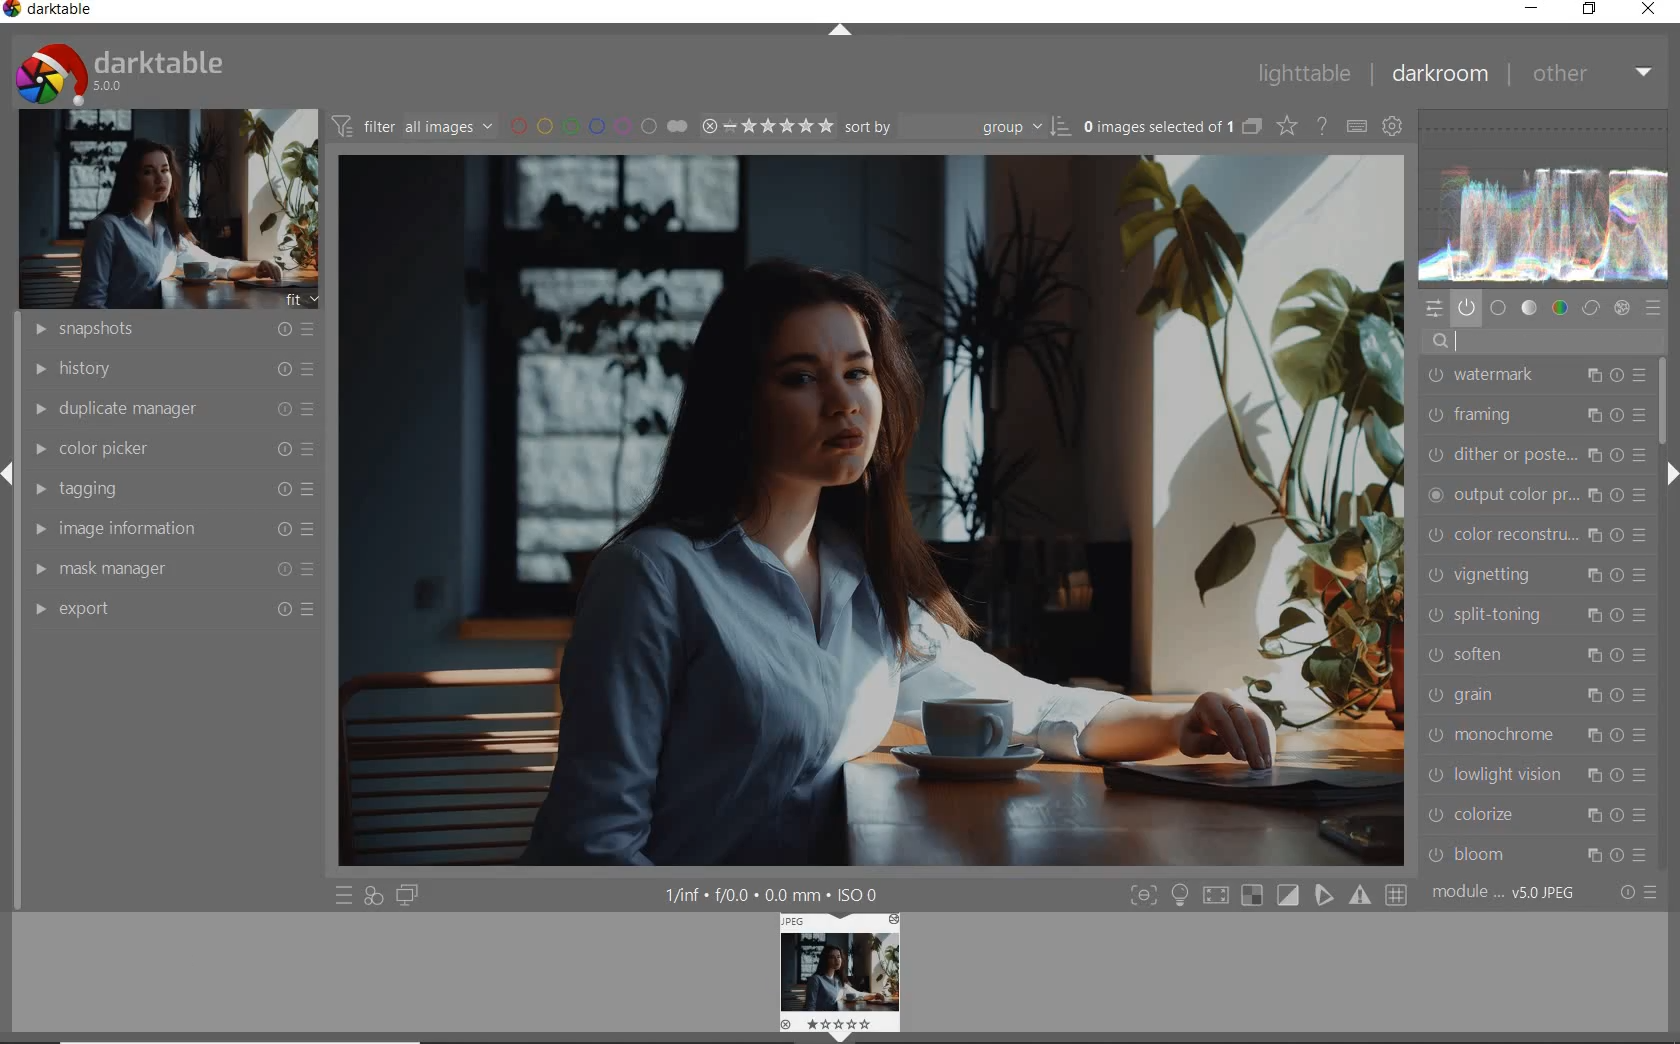  What do you see at coordinates (344, 895) in the screenshot?
I see `quick access to presets` at bounding box center [344, 895].